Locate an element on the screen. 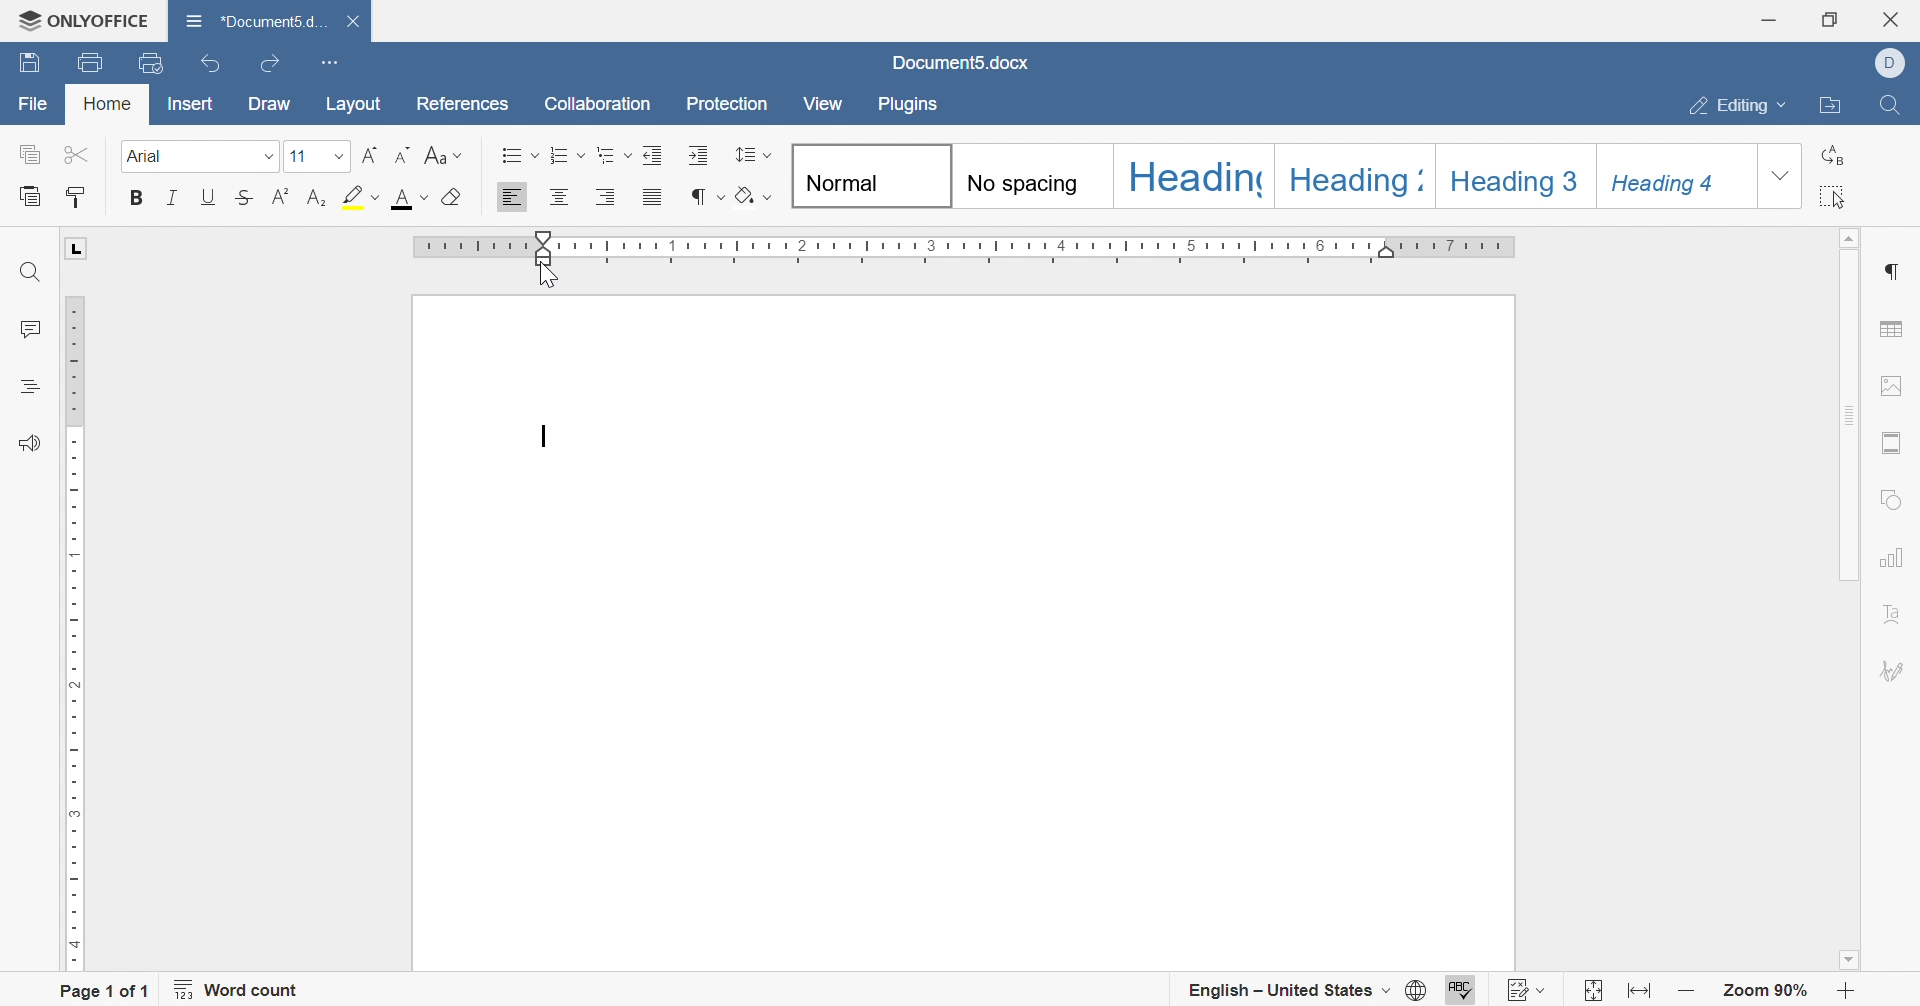 This screenshot has height=1006, width=1920. types of headings is located at coordinates (1273, 177).